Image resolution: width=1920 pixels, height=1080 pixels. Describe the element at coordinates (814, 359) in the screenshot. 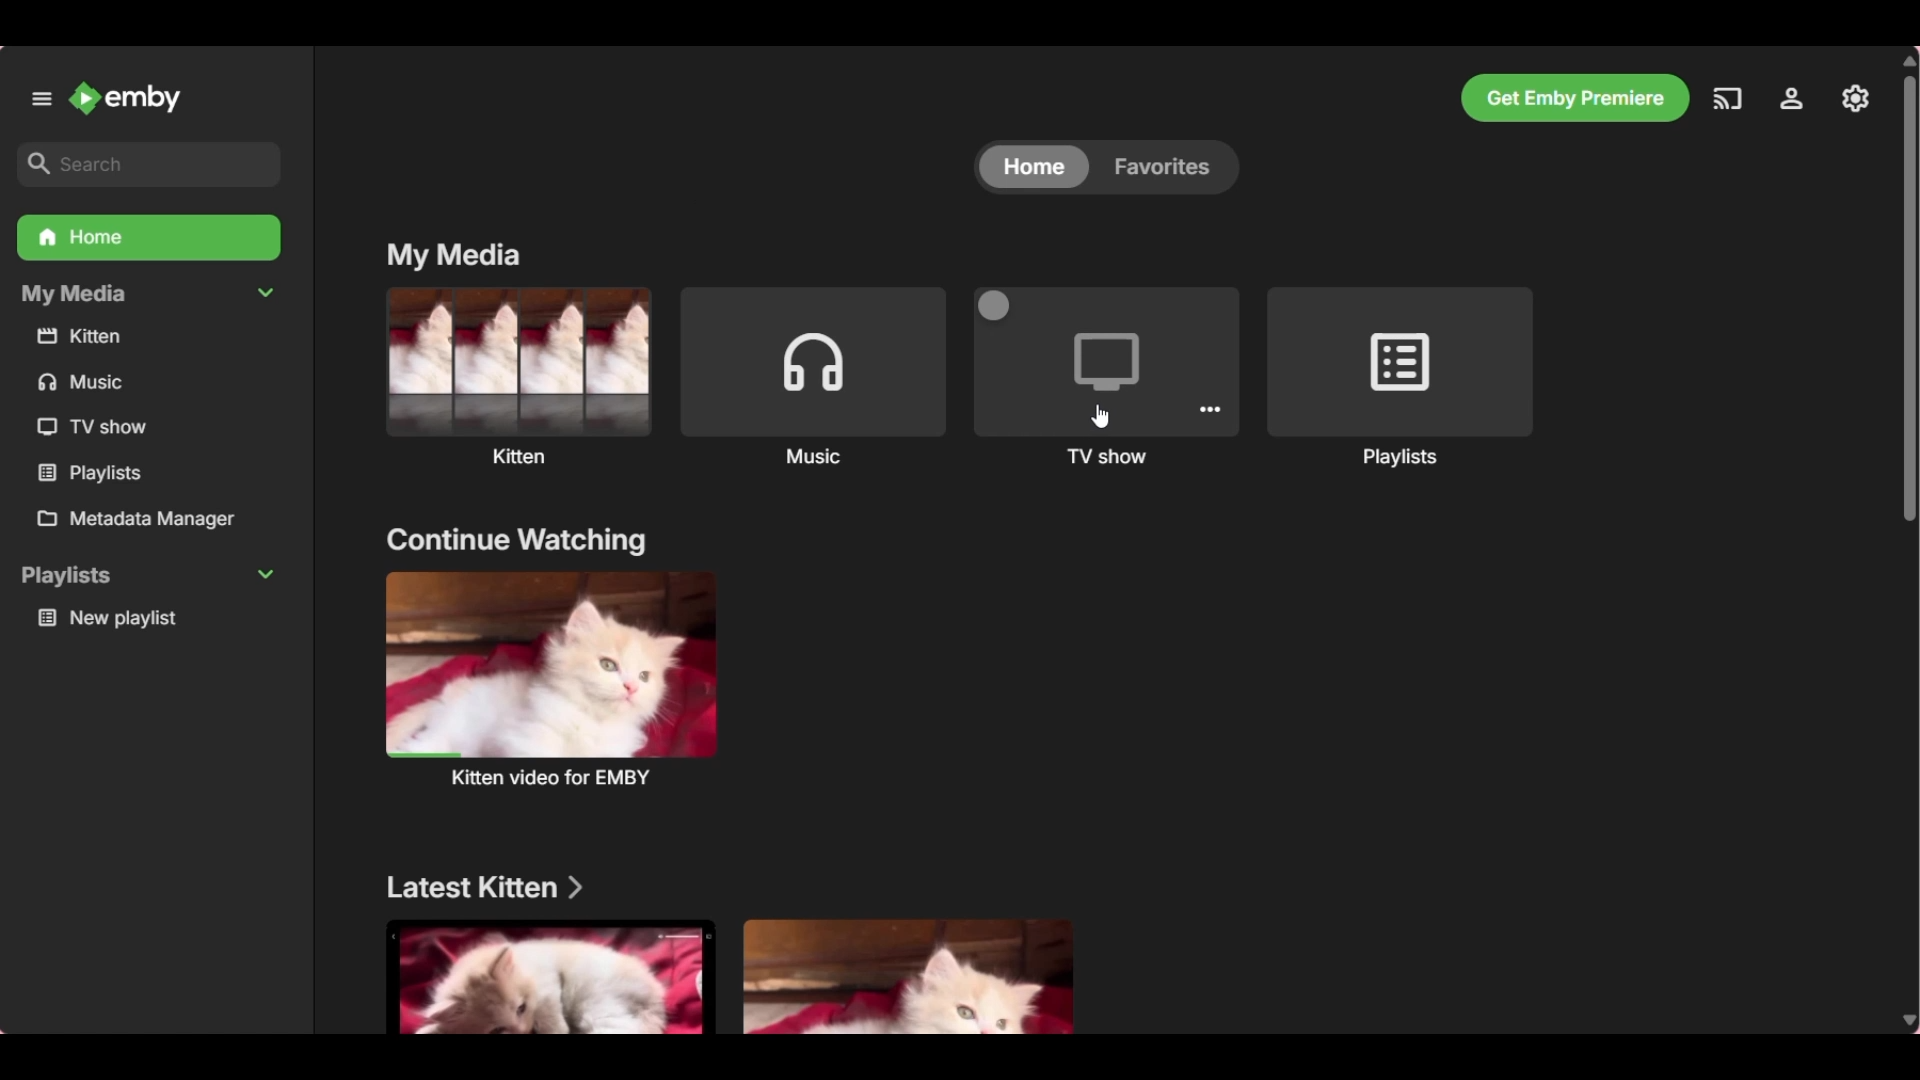

I see `Music` at that location.